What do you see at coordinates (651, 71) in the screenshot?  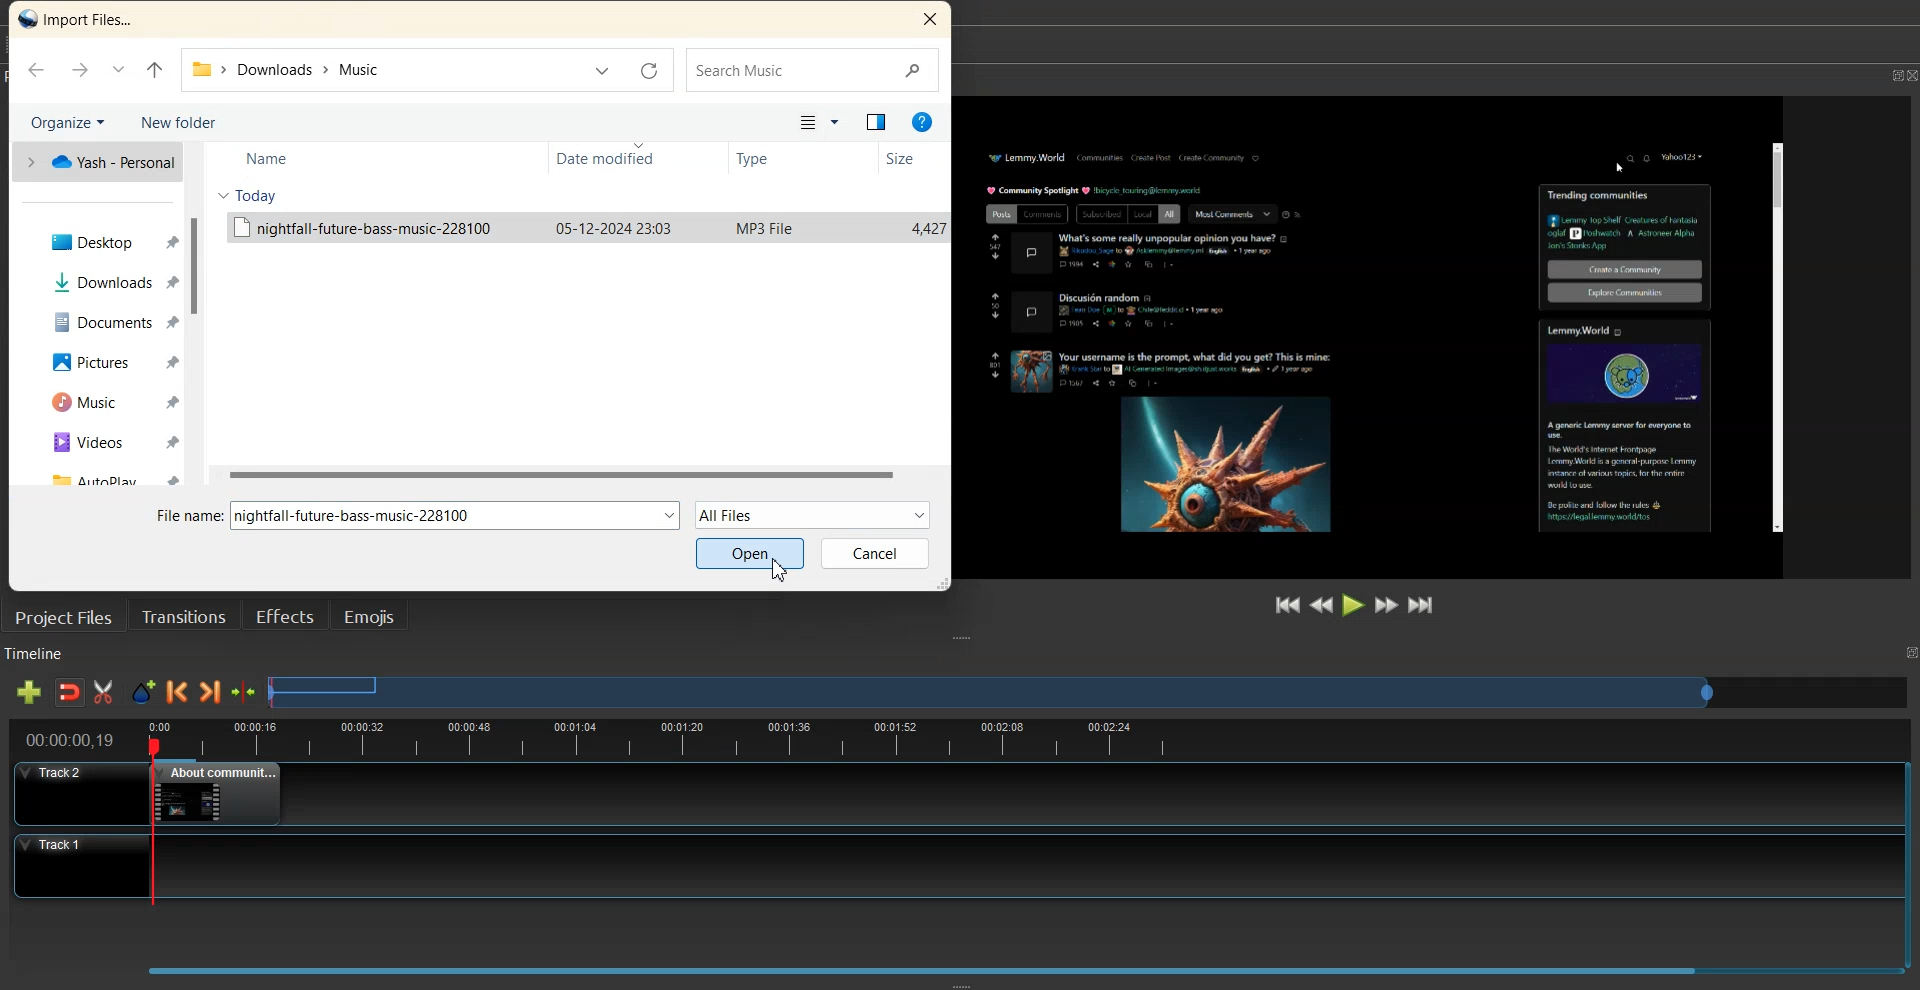 I see `Refresh` at bounding box center [651, 71].